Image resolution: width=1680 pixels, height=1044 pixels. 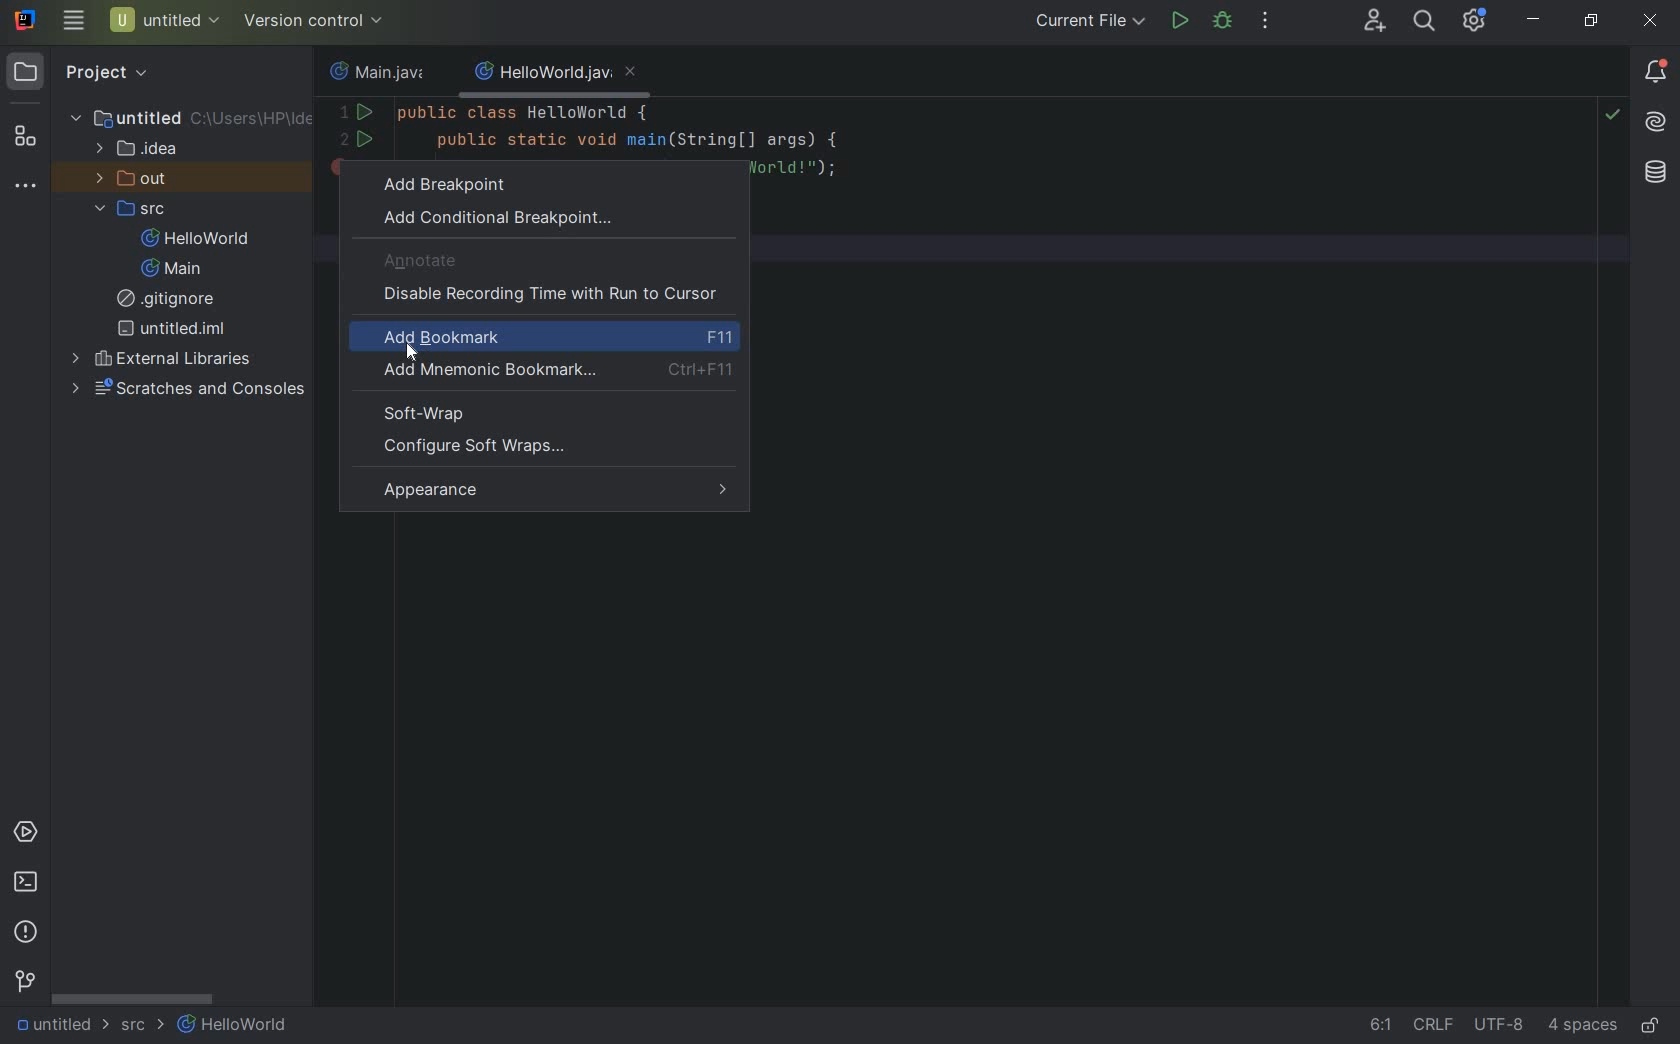 I want to click on problems, so click(x=27, y=932).